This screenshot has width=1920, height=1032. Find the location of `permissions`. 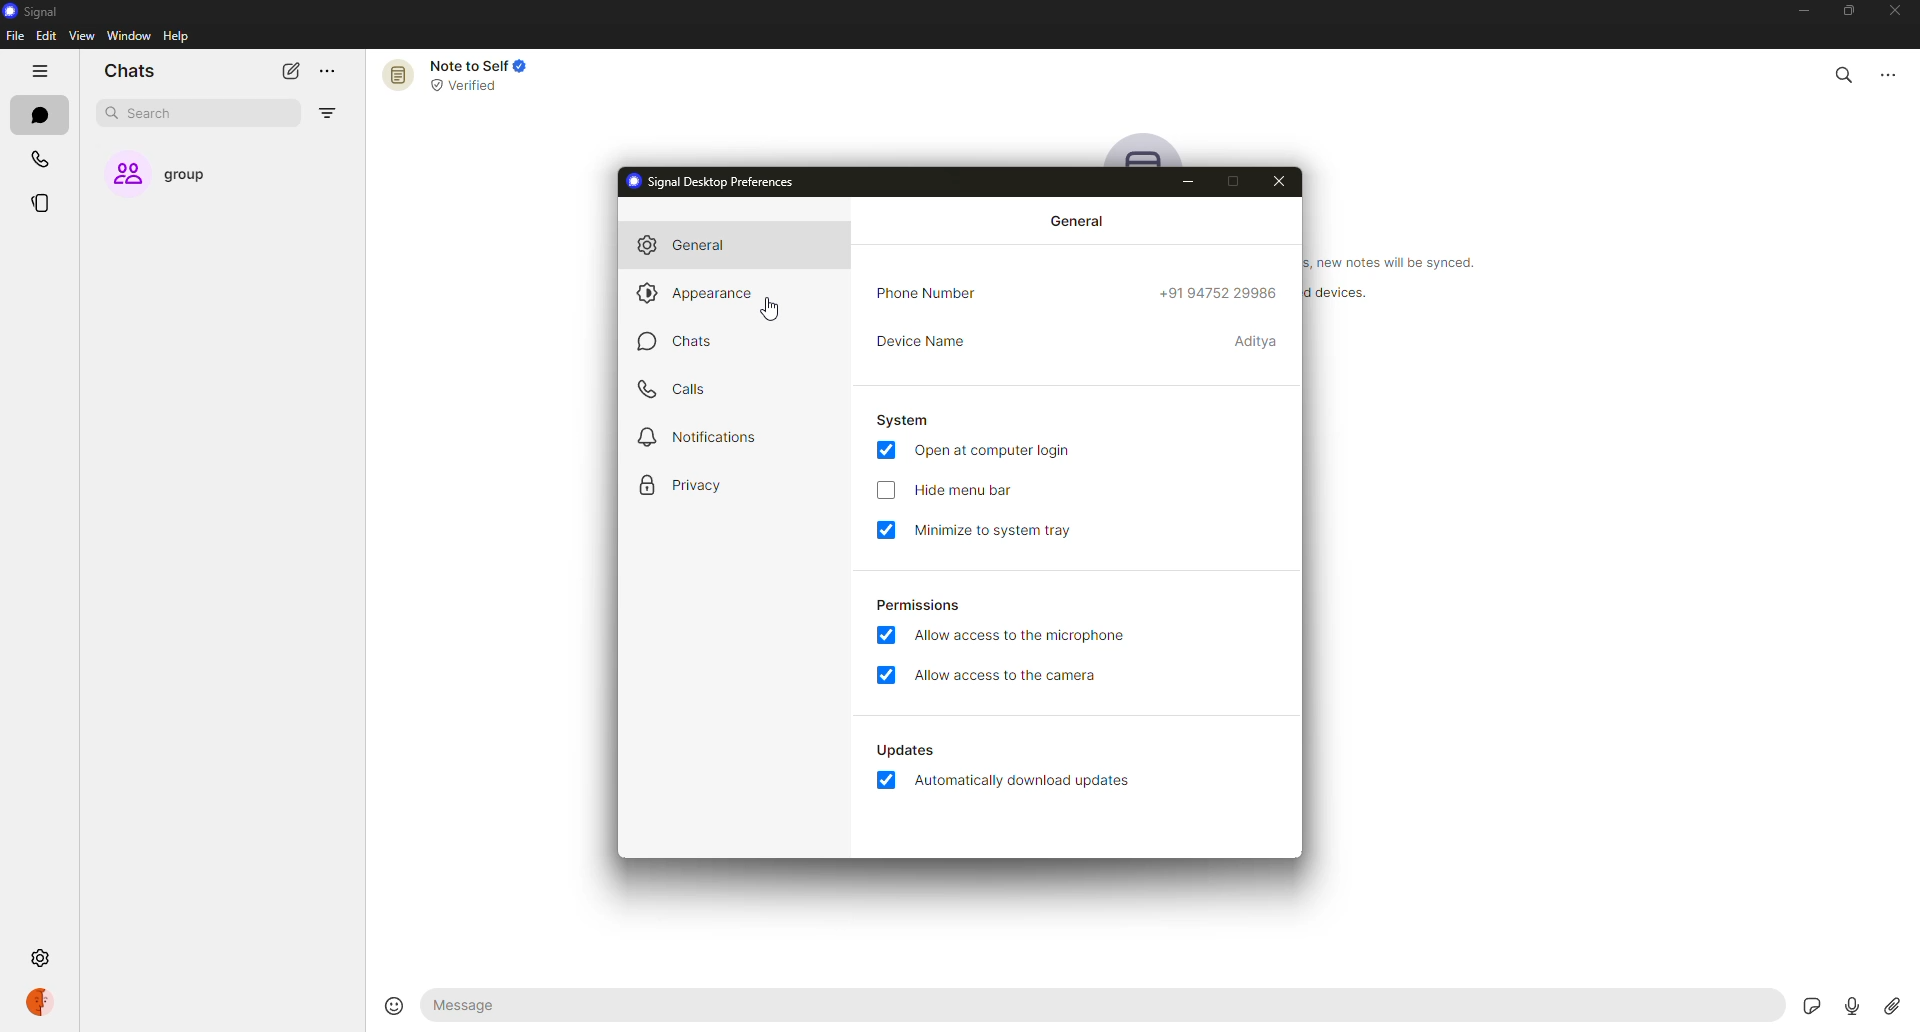

permissions is located at coordinates (921, 604).